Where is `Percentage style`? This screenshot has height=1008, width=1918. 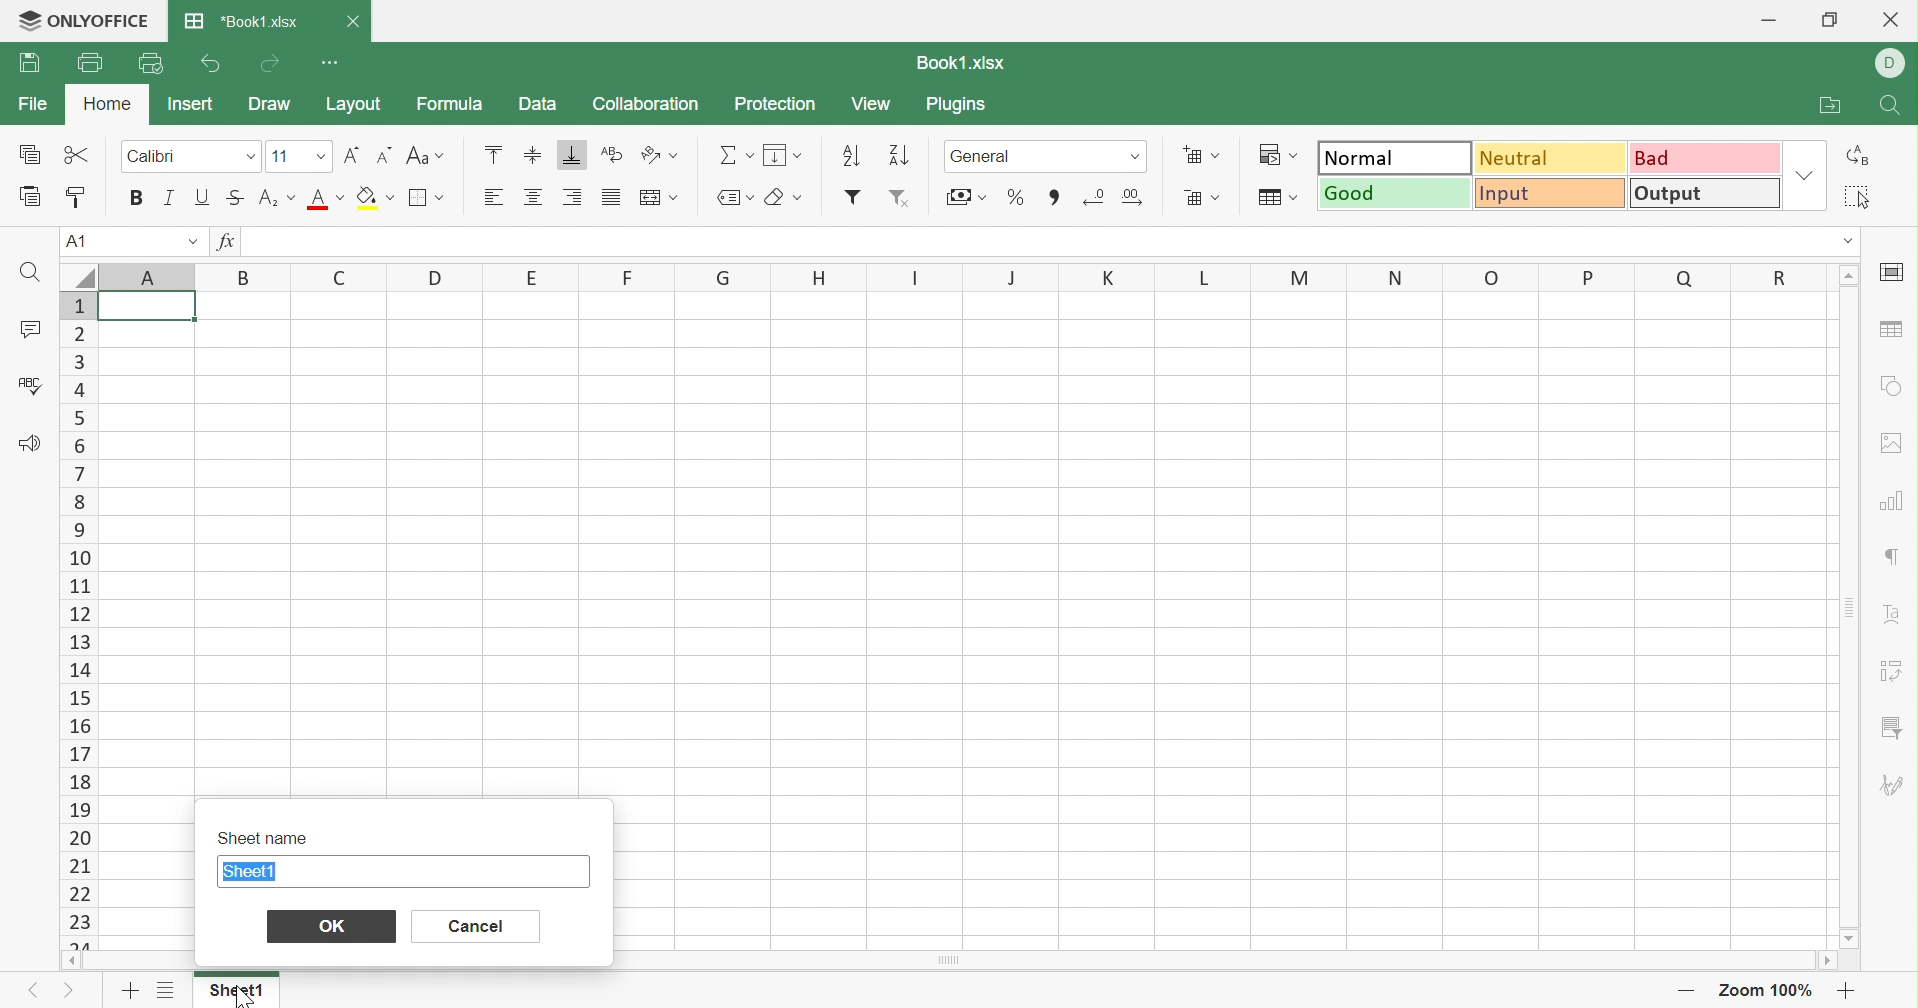 Percentage style is located at coordinates (1018, 198).